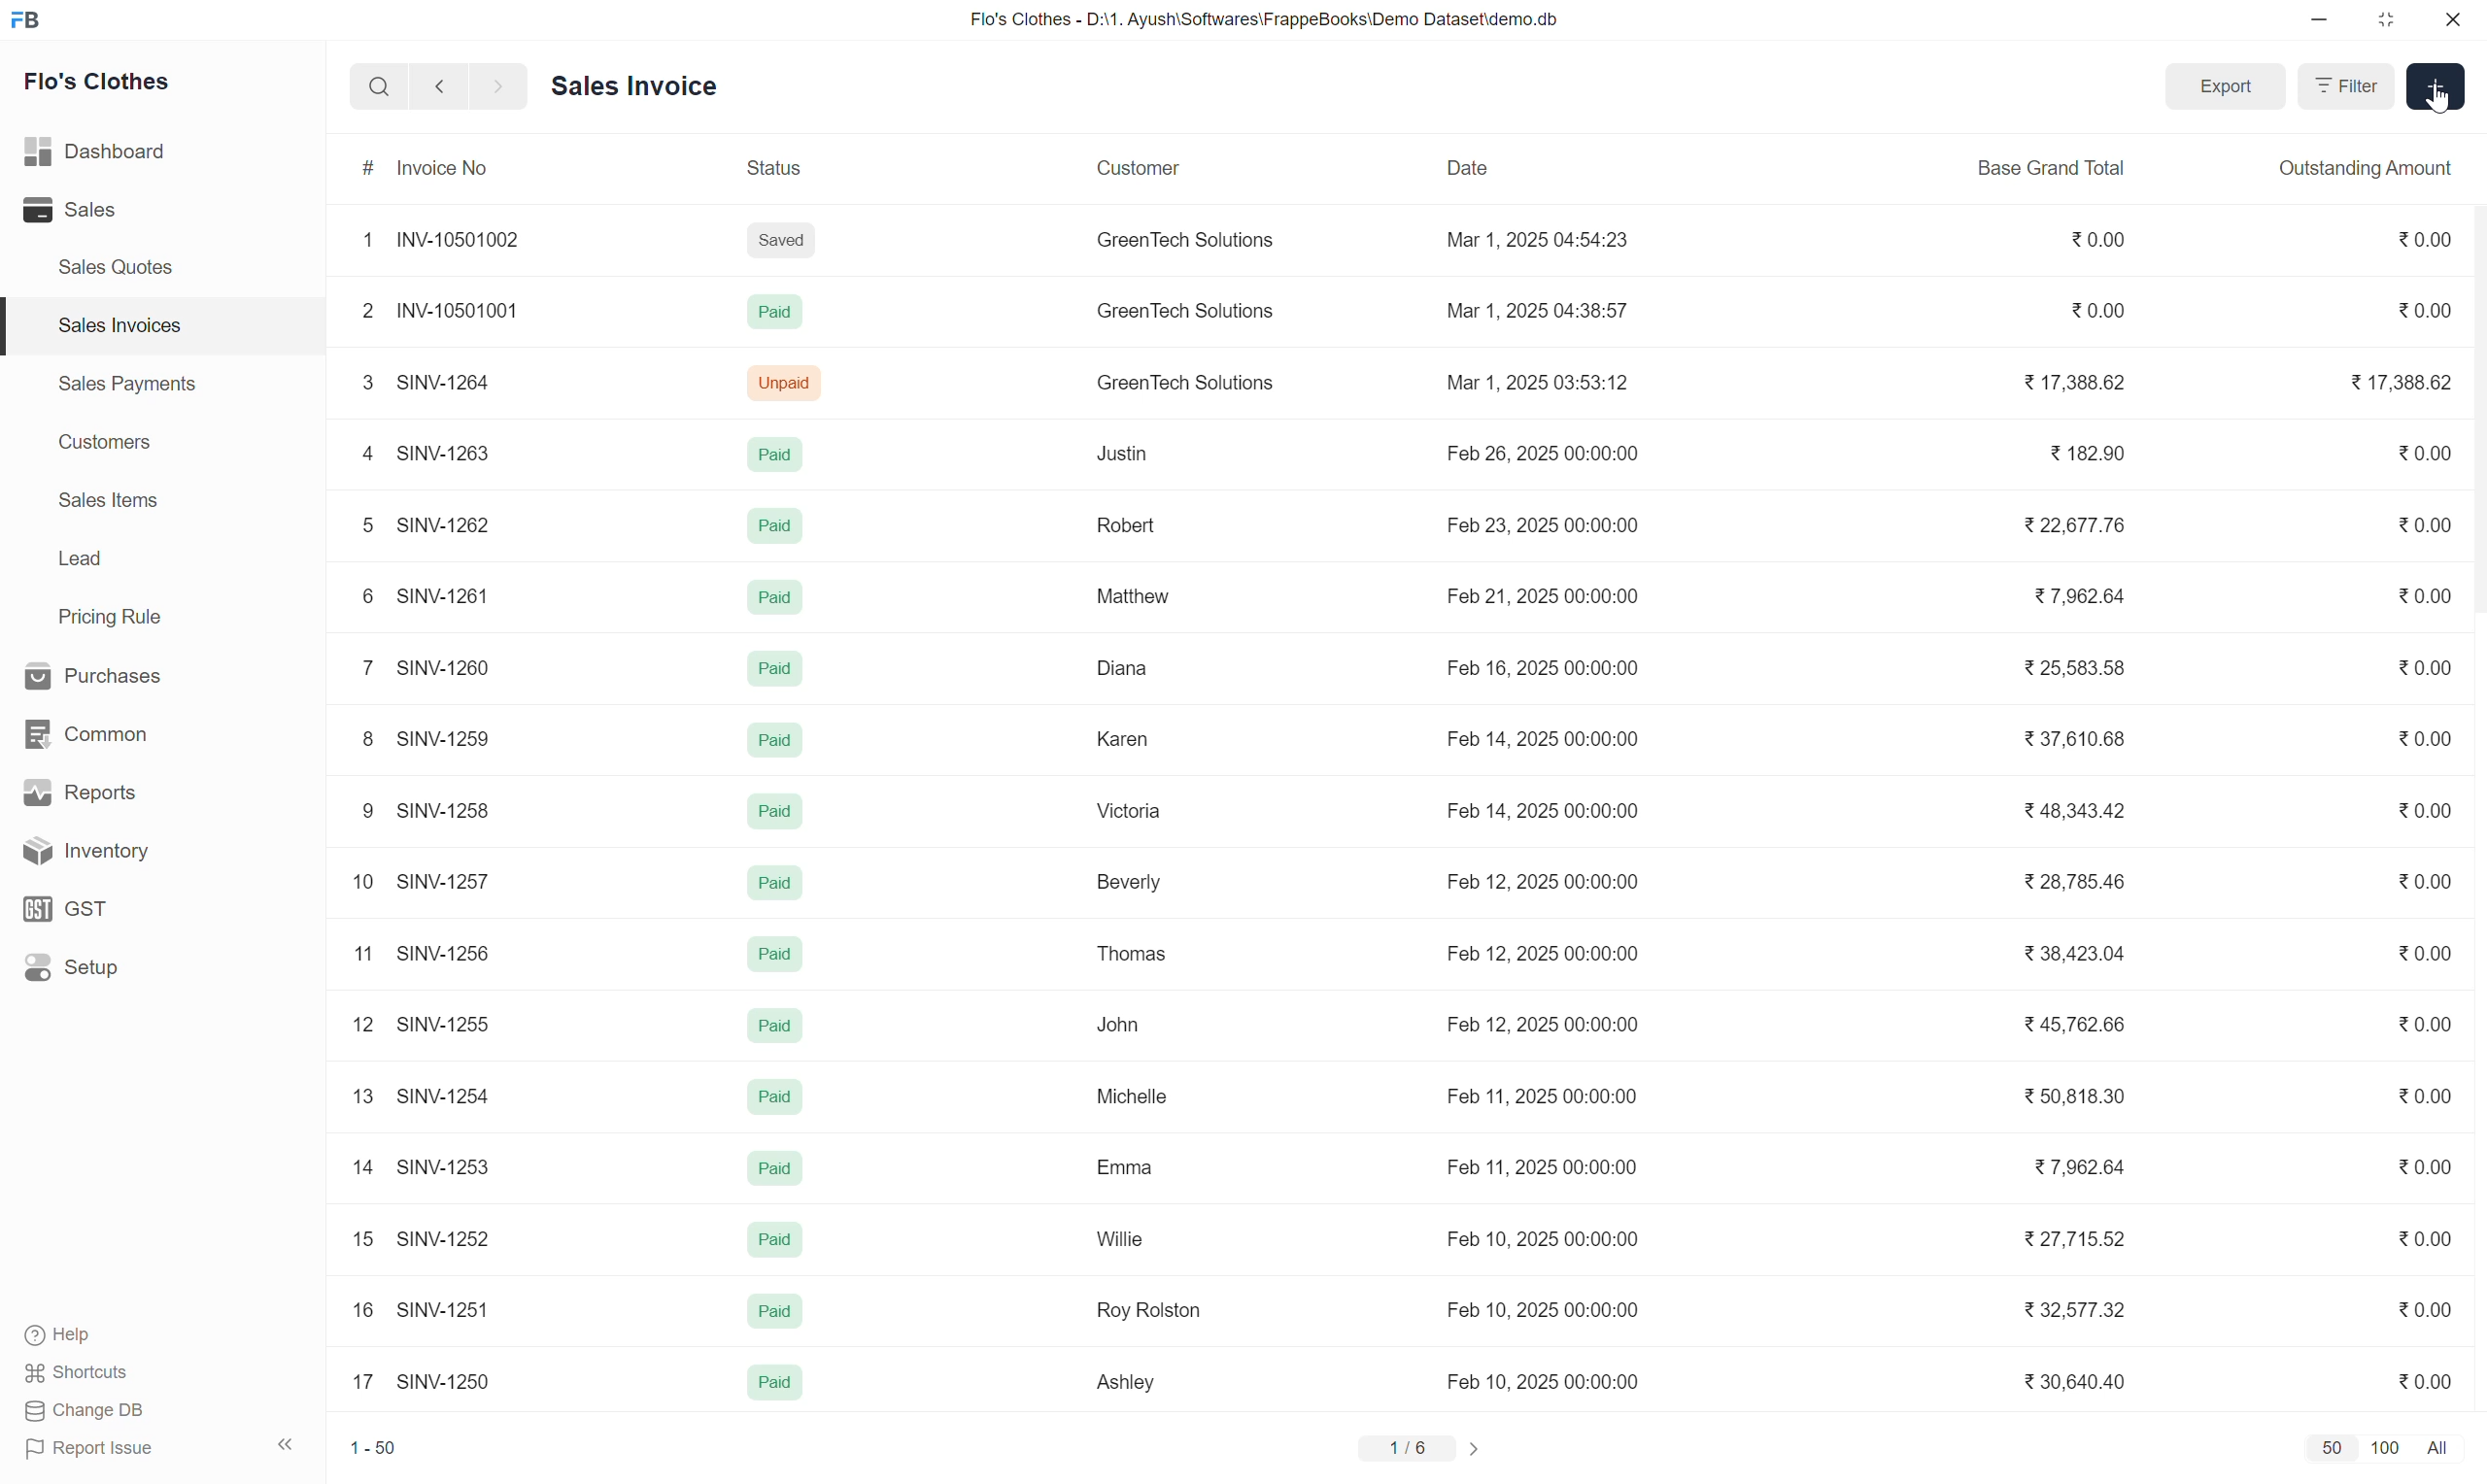 This screenshot has width=2487, height=1484. Describe the element at coordinates (139, 907) in the screenshot. I see `GST ` at that location.